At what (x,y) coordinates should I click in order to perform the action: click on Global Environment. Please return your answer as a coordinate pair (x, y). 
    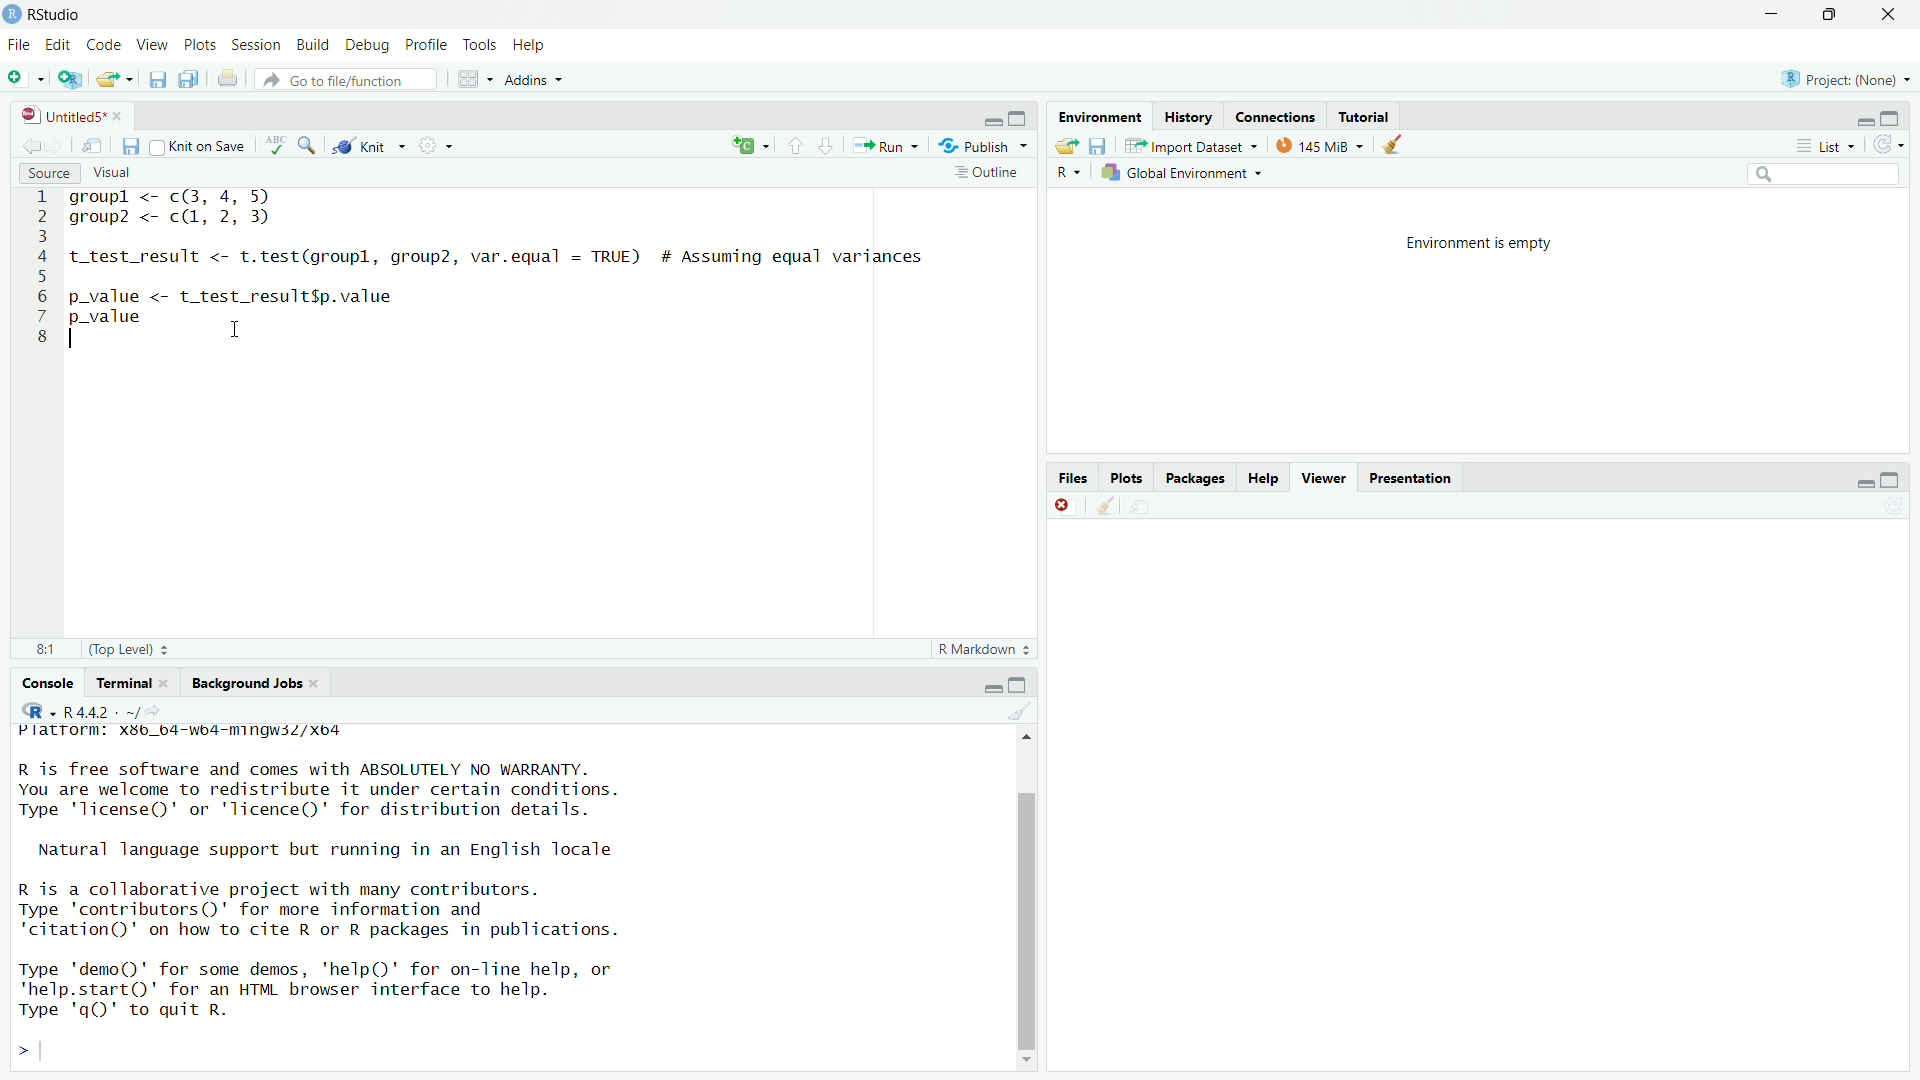
    Looking at the image, I should click on (1184, 173).